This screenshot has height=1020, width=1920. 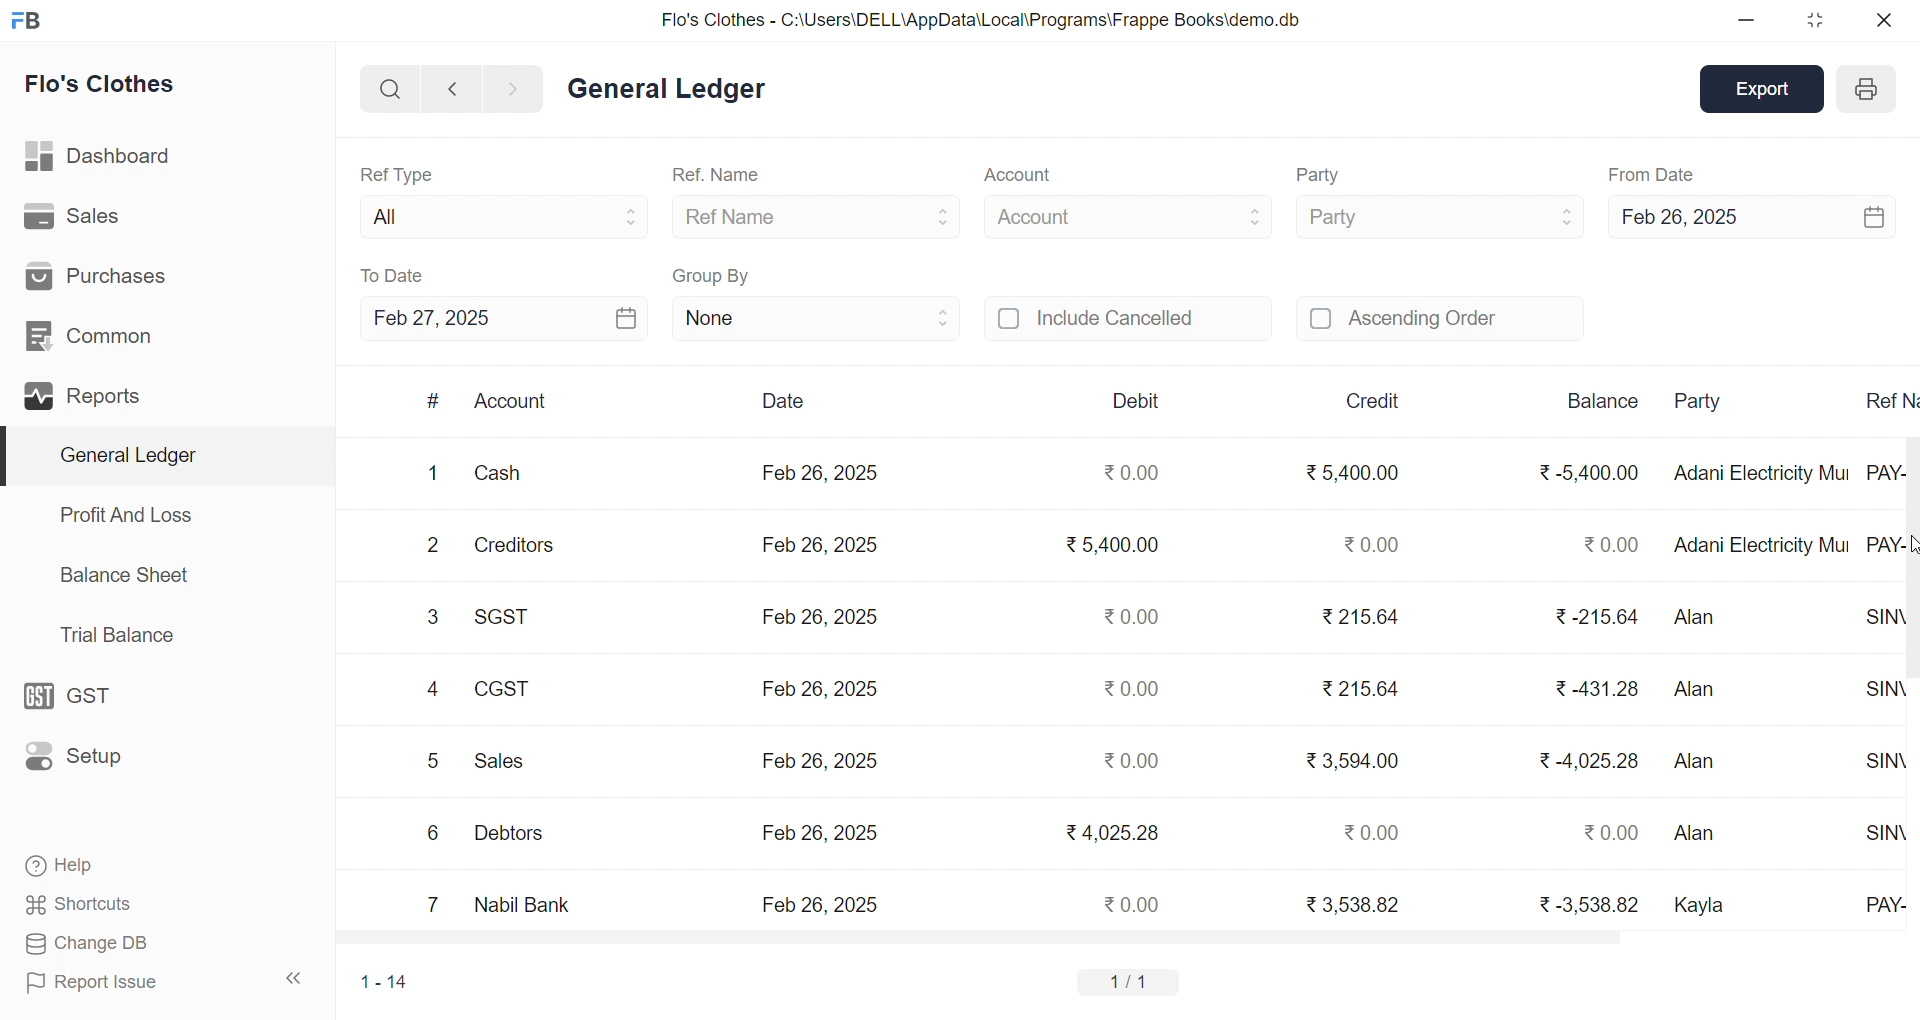 What do you see at coordinates (1016, 177) in the screenshot?
I see `Account` at bounding box center [1016, 177].